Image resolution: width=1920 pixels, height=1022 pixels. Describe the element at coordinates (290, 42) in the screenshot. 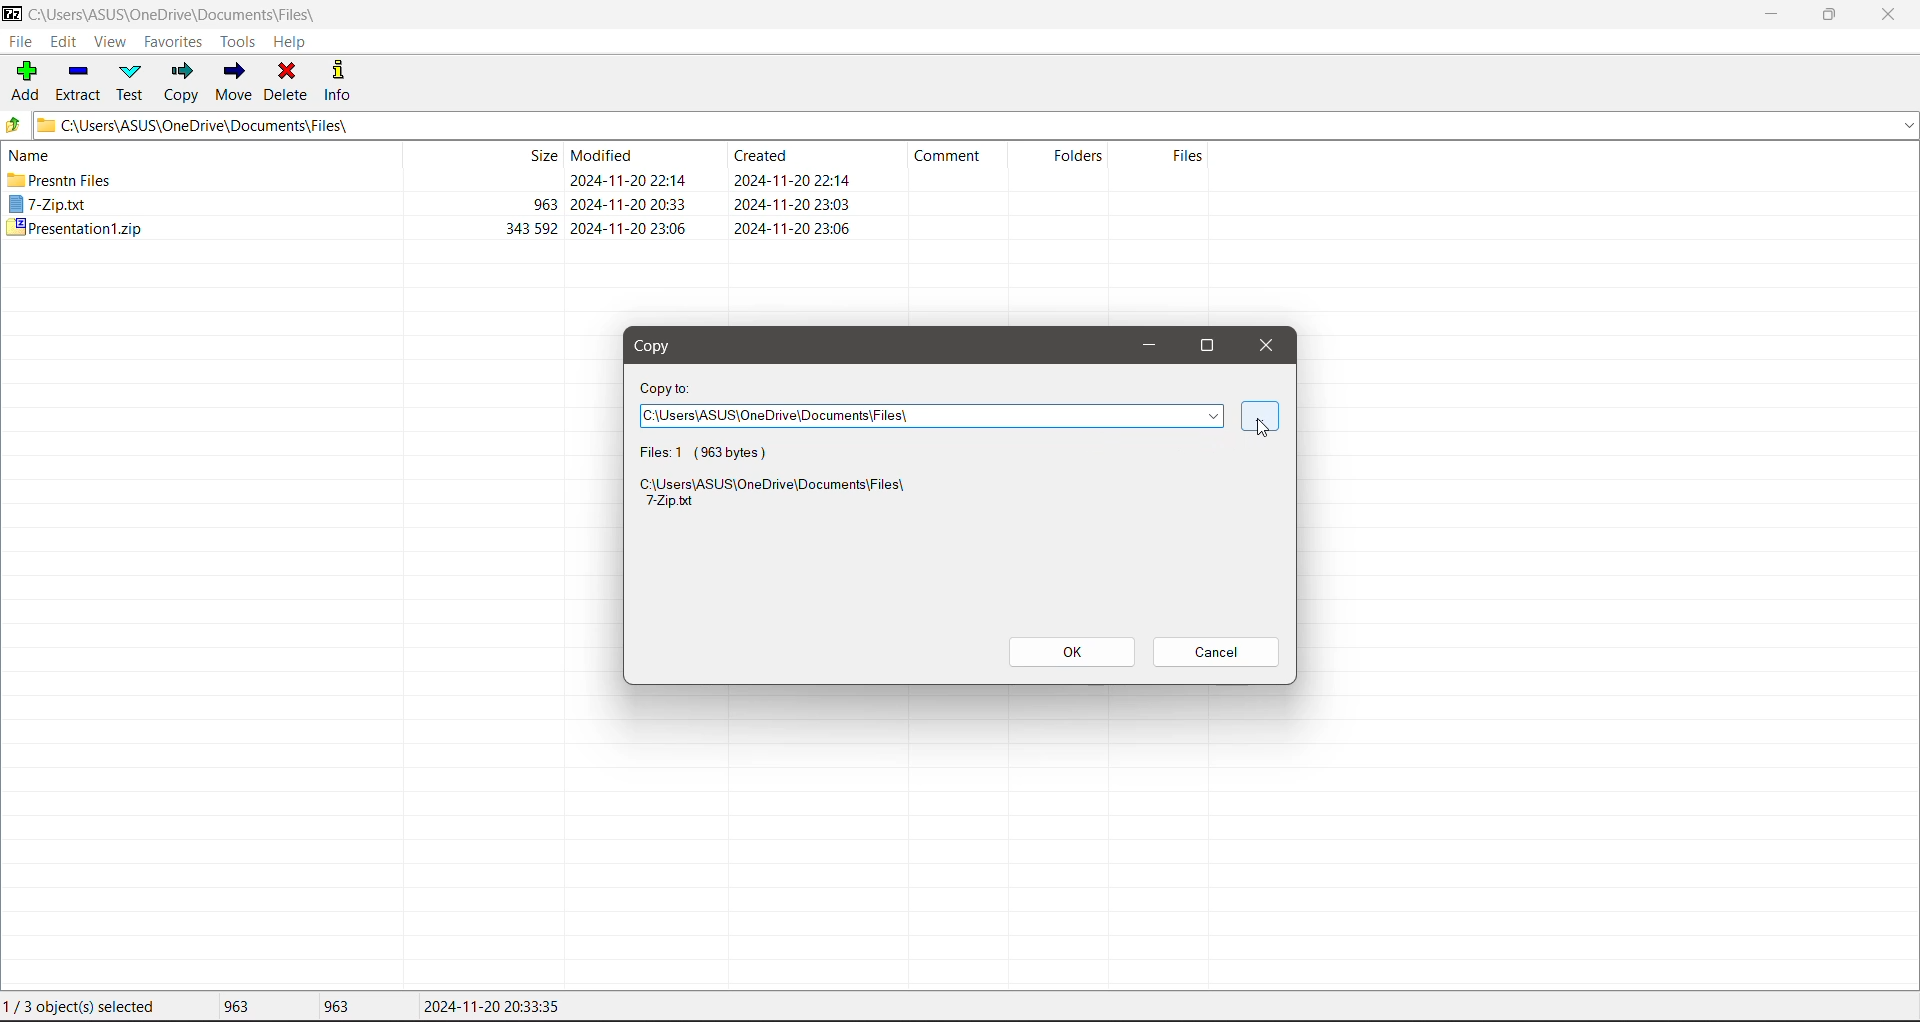

I see `Help` at that location.